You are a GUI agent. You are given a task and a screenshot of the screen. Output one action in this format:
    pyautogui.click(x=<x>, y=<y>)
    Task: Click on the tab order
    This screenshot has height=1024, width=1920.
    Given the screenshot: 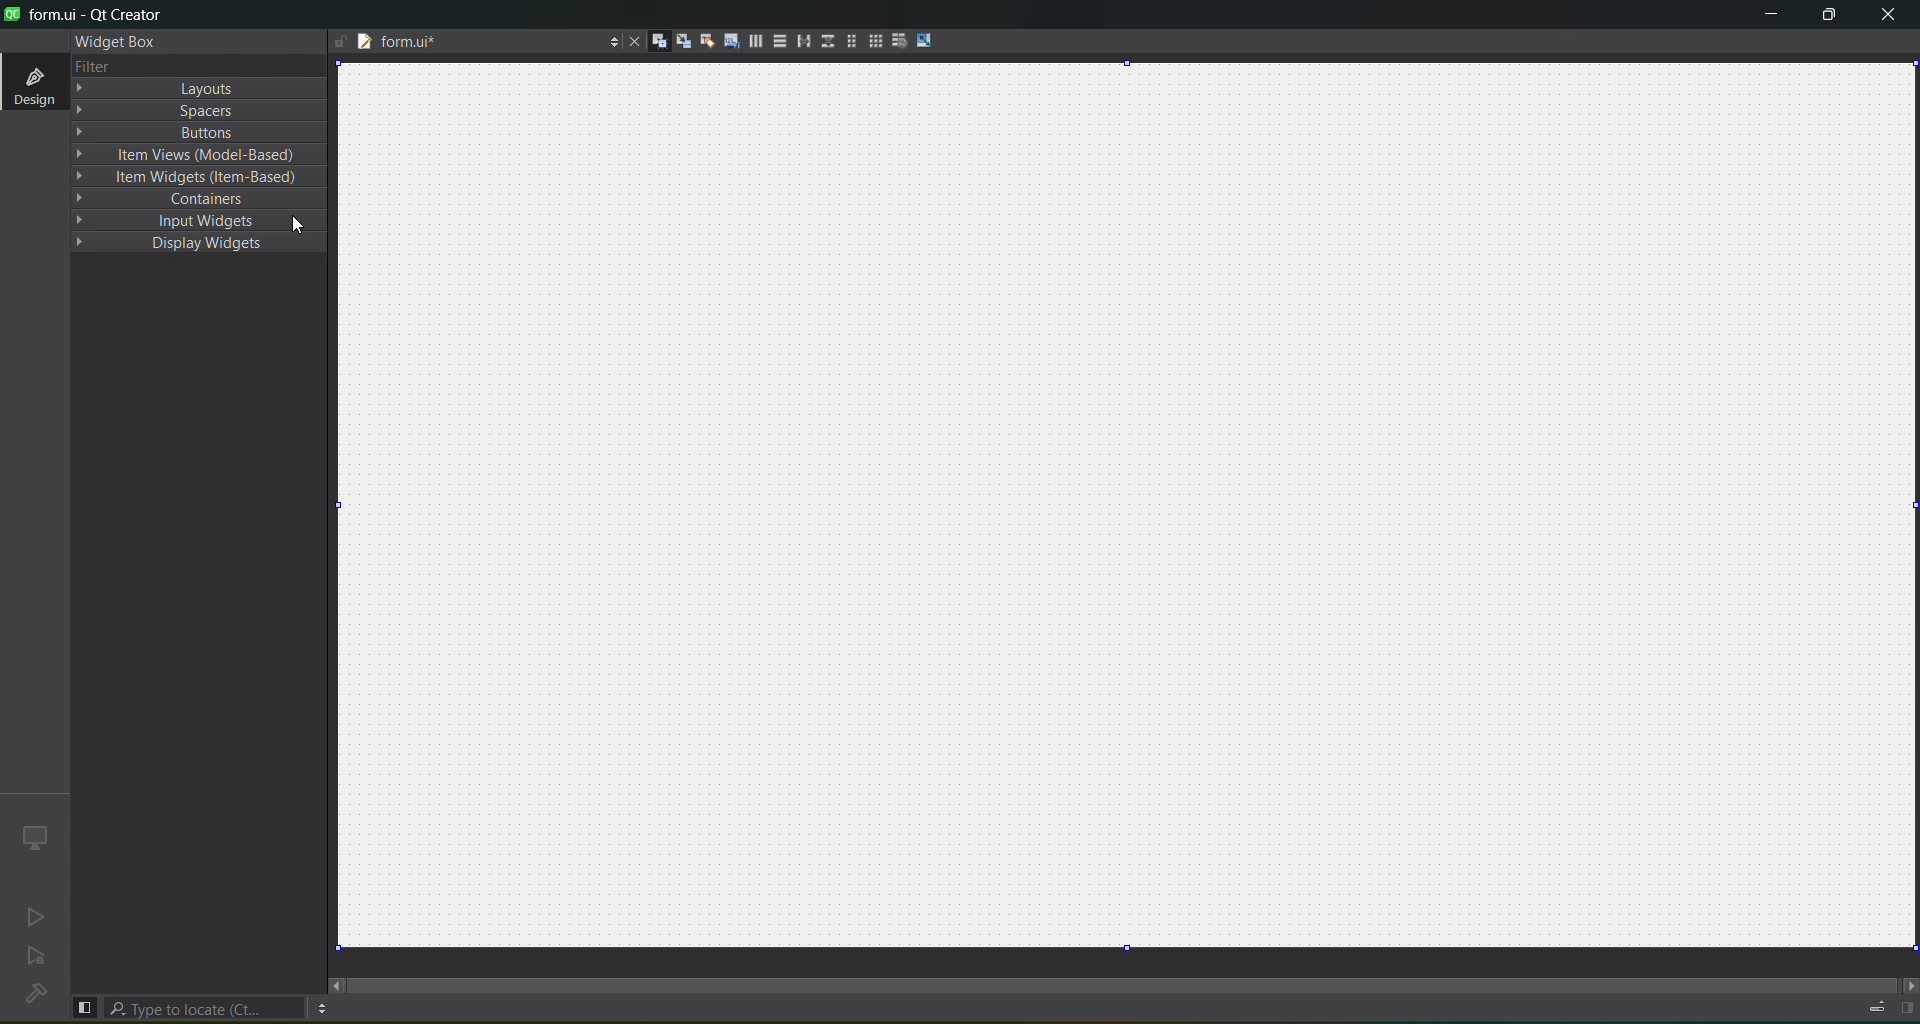 What is the action you would take?
    pyautogui.click(x=725, y=41)
    